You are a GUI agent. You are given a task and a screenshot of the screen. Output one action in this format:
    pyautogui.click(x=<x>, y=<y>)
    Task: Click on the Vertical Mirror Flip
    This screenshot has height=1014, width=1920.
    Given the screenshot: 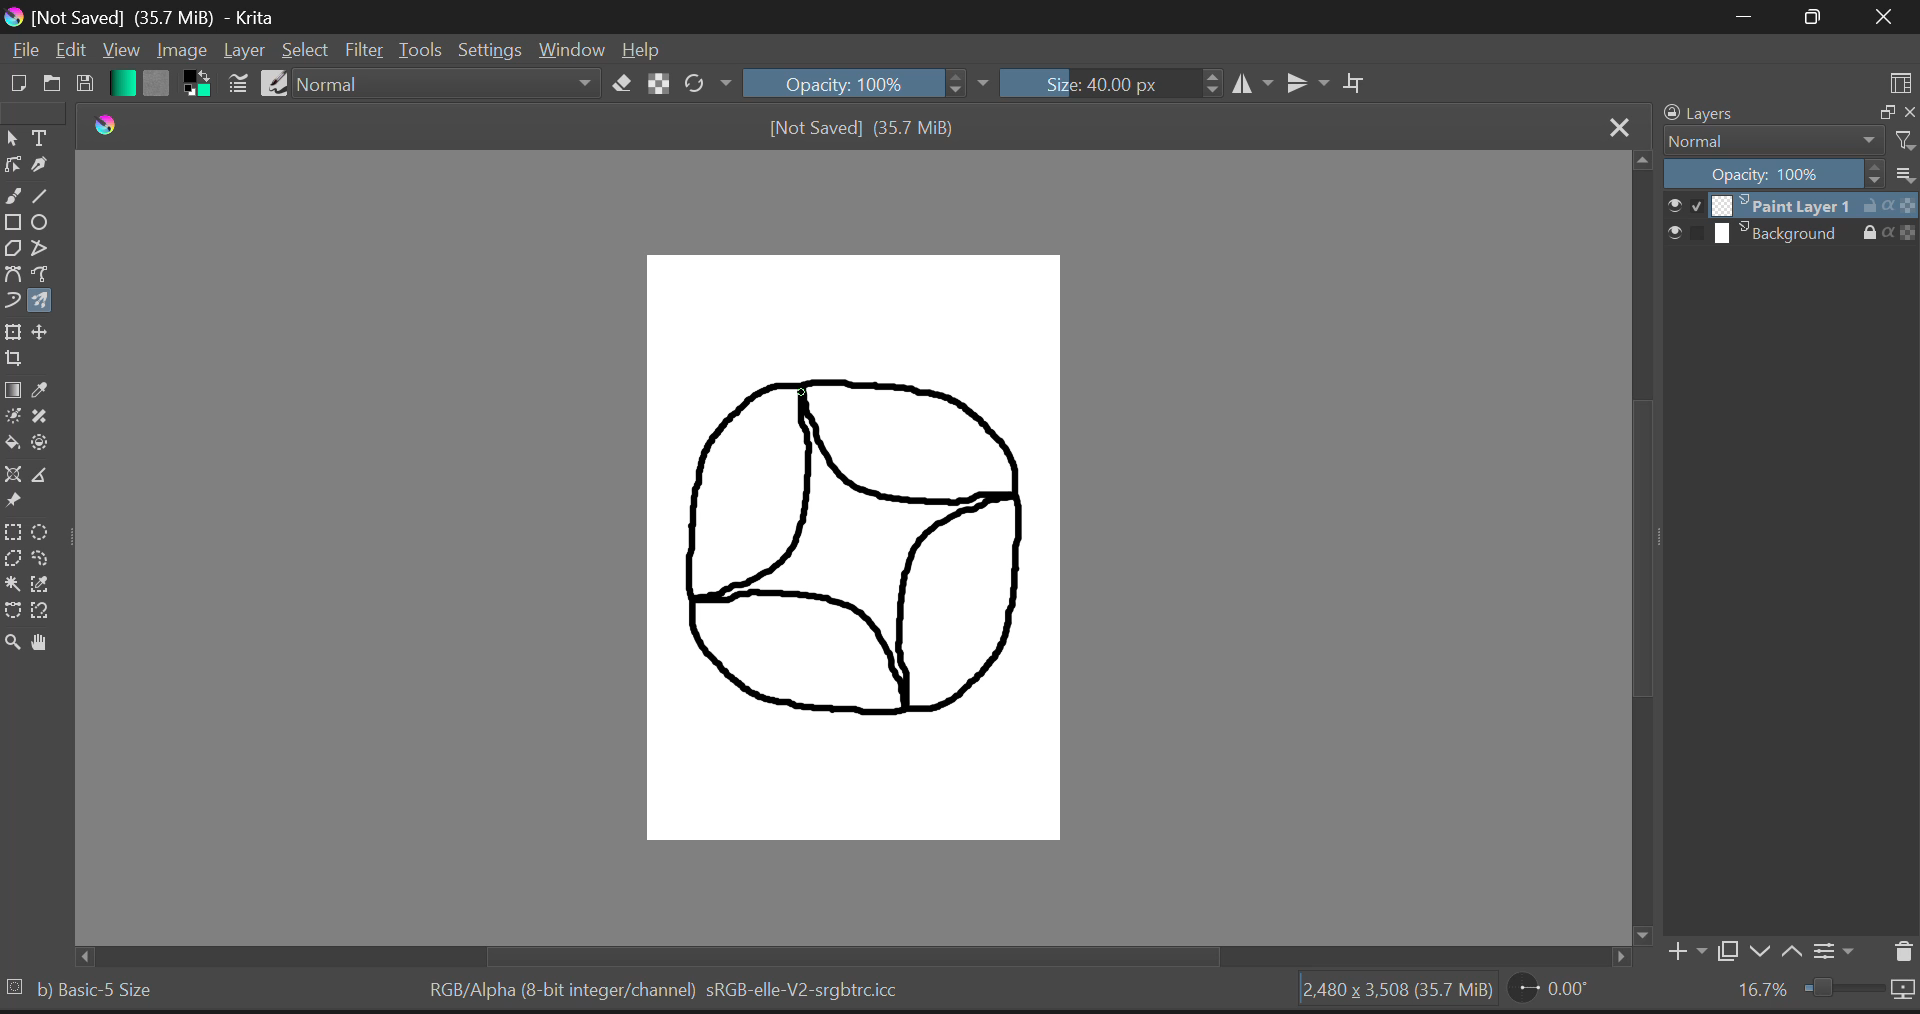 What is the action you would take?
    pyautogui.click(x=1255, y=84)
    